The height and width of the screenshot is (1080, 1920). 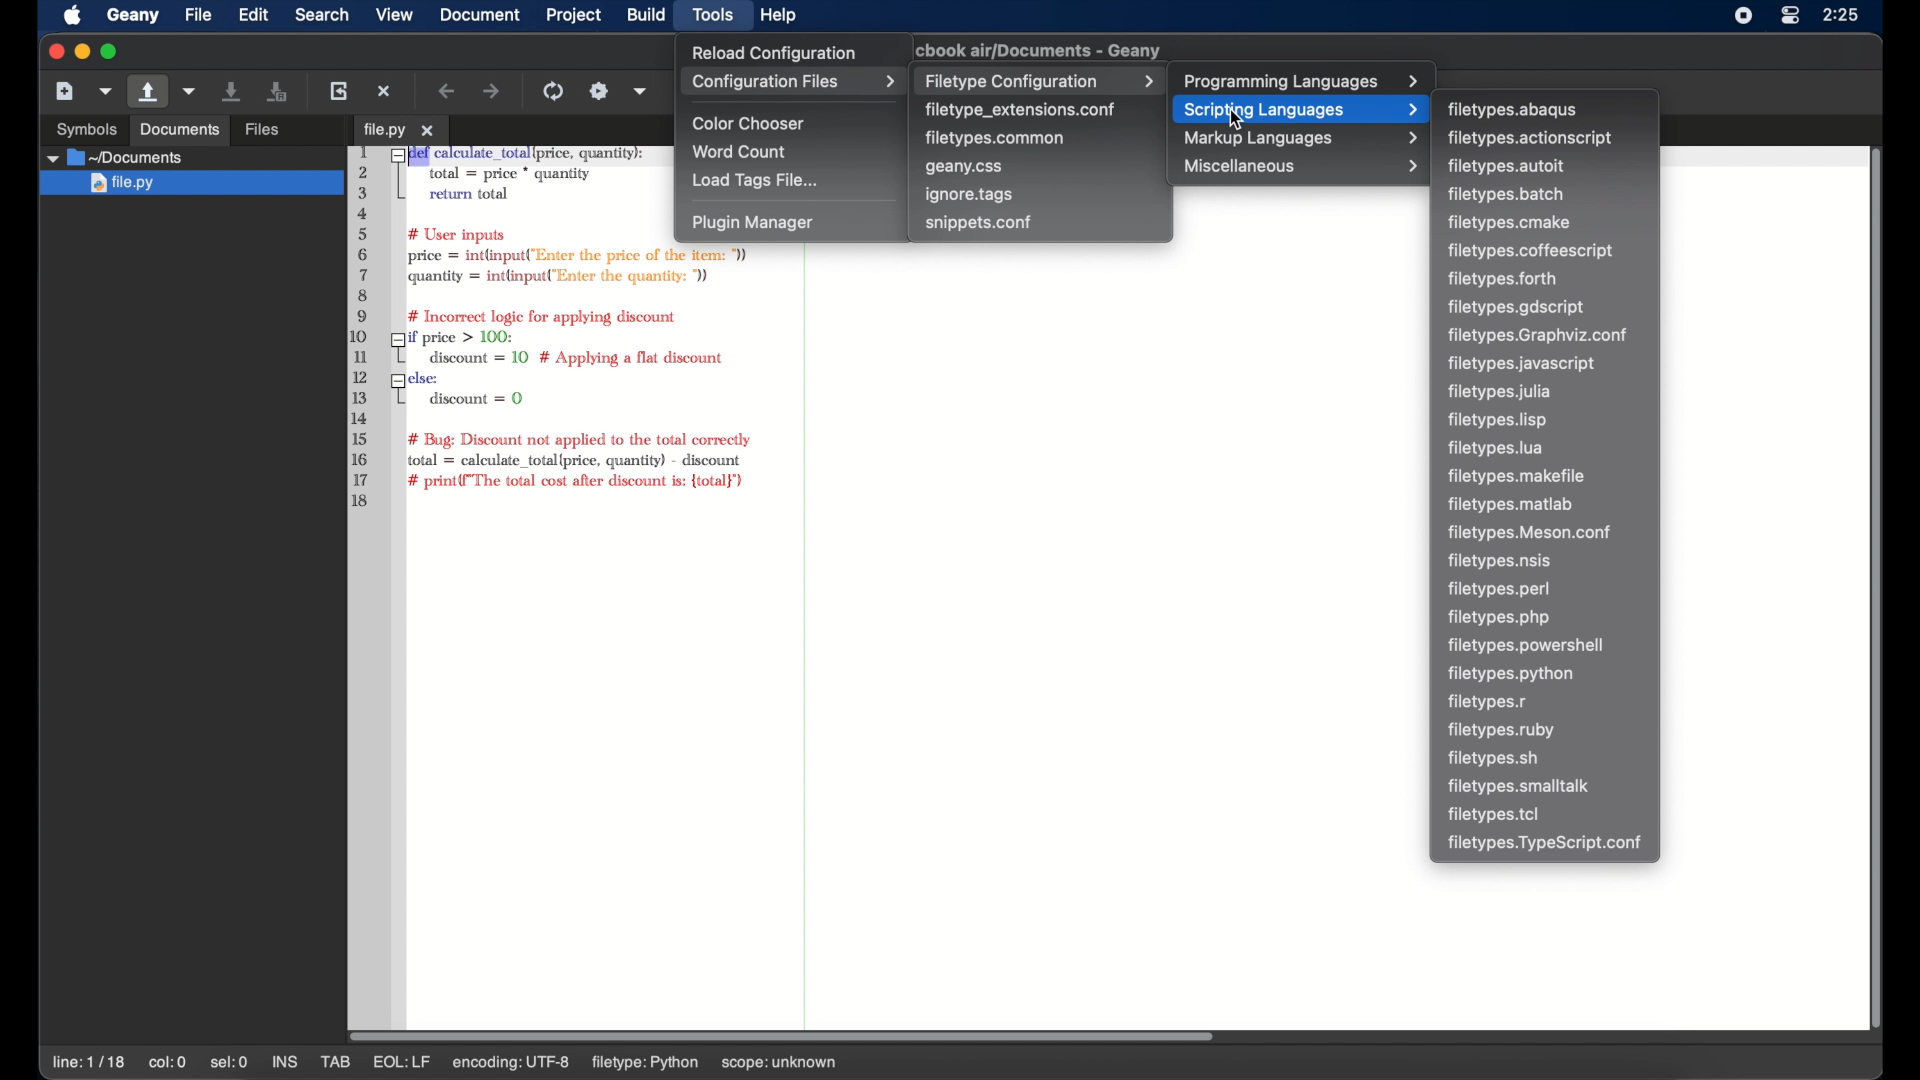 I want to click on minimize, so click(x=80, y=52).